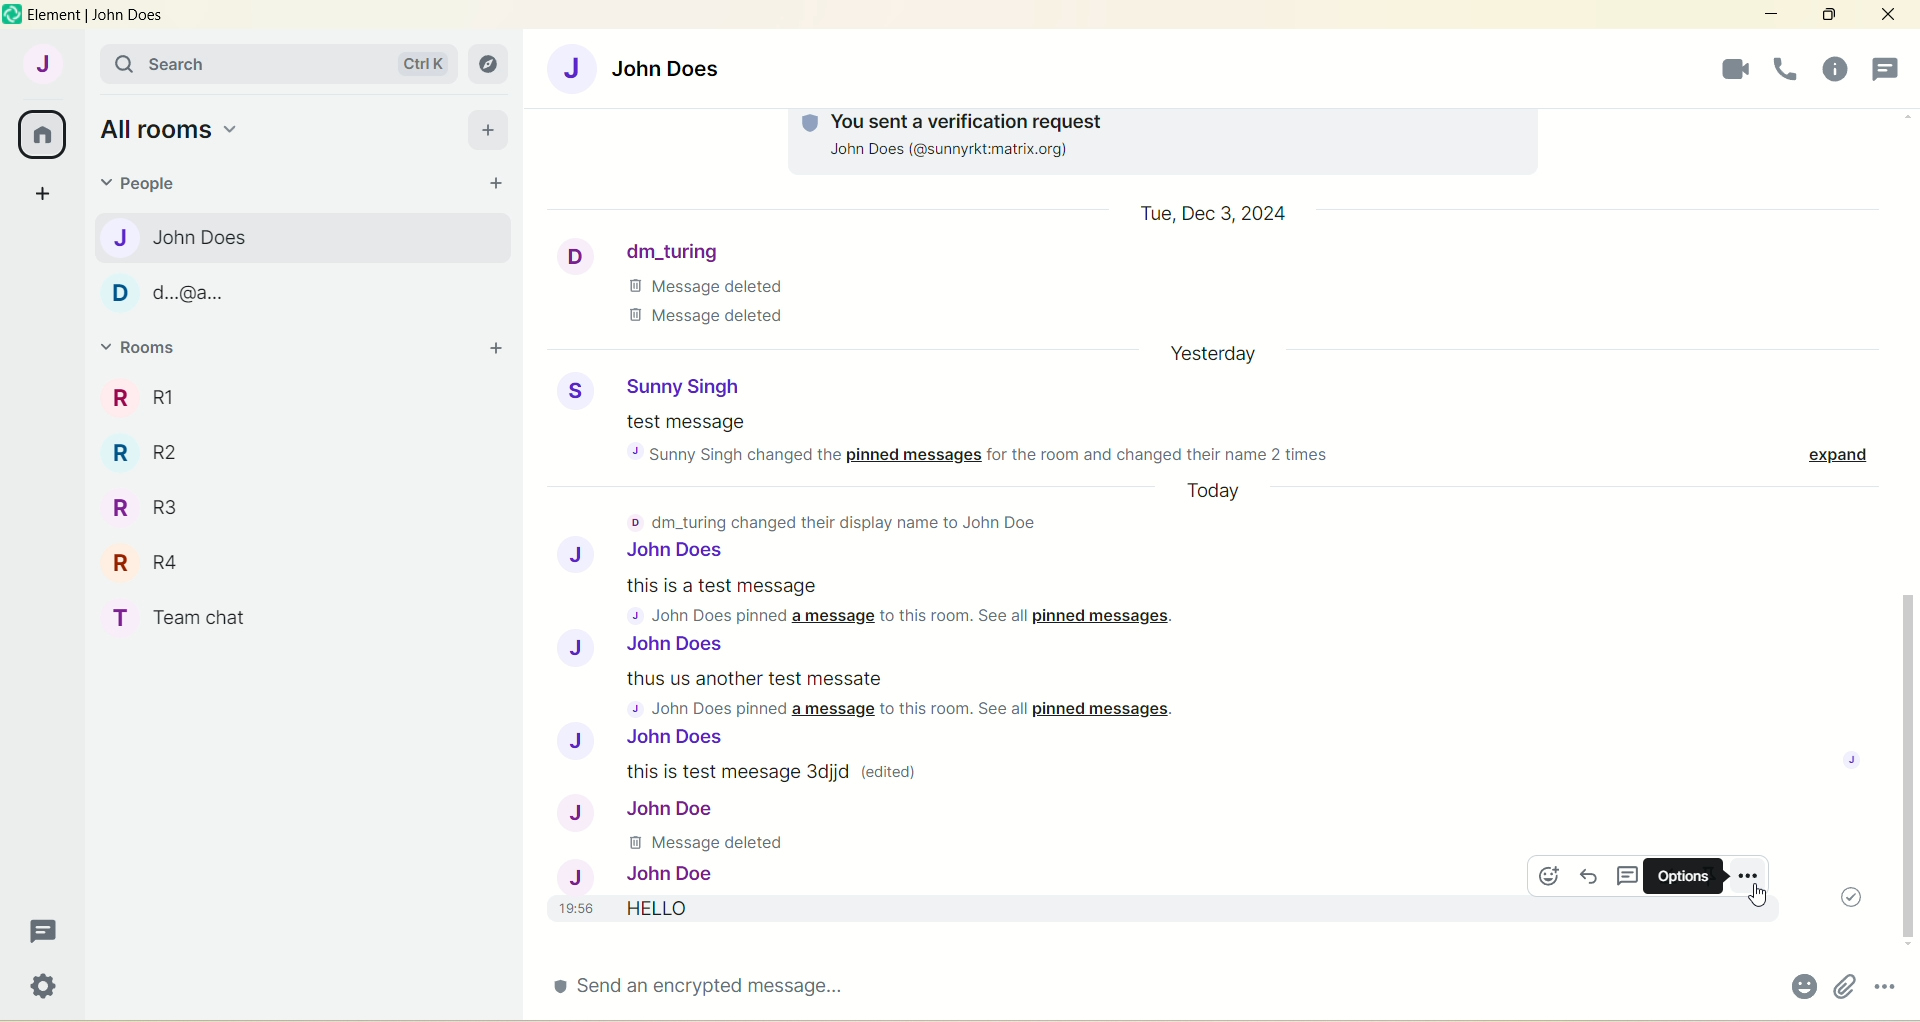  Describe the element at coordinates (785, 771) in the screenshot. I see `this is test message 3djjd` at that location.